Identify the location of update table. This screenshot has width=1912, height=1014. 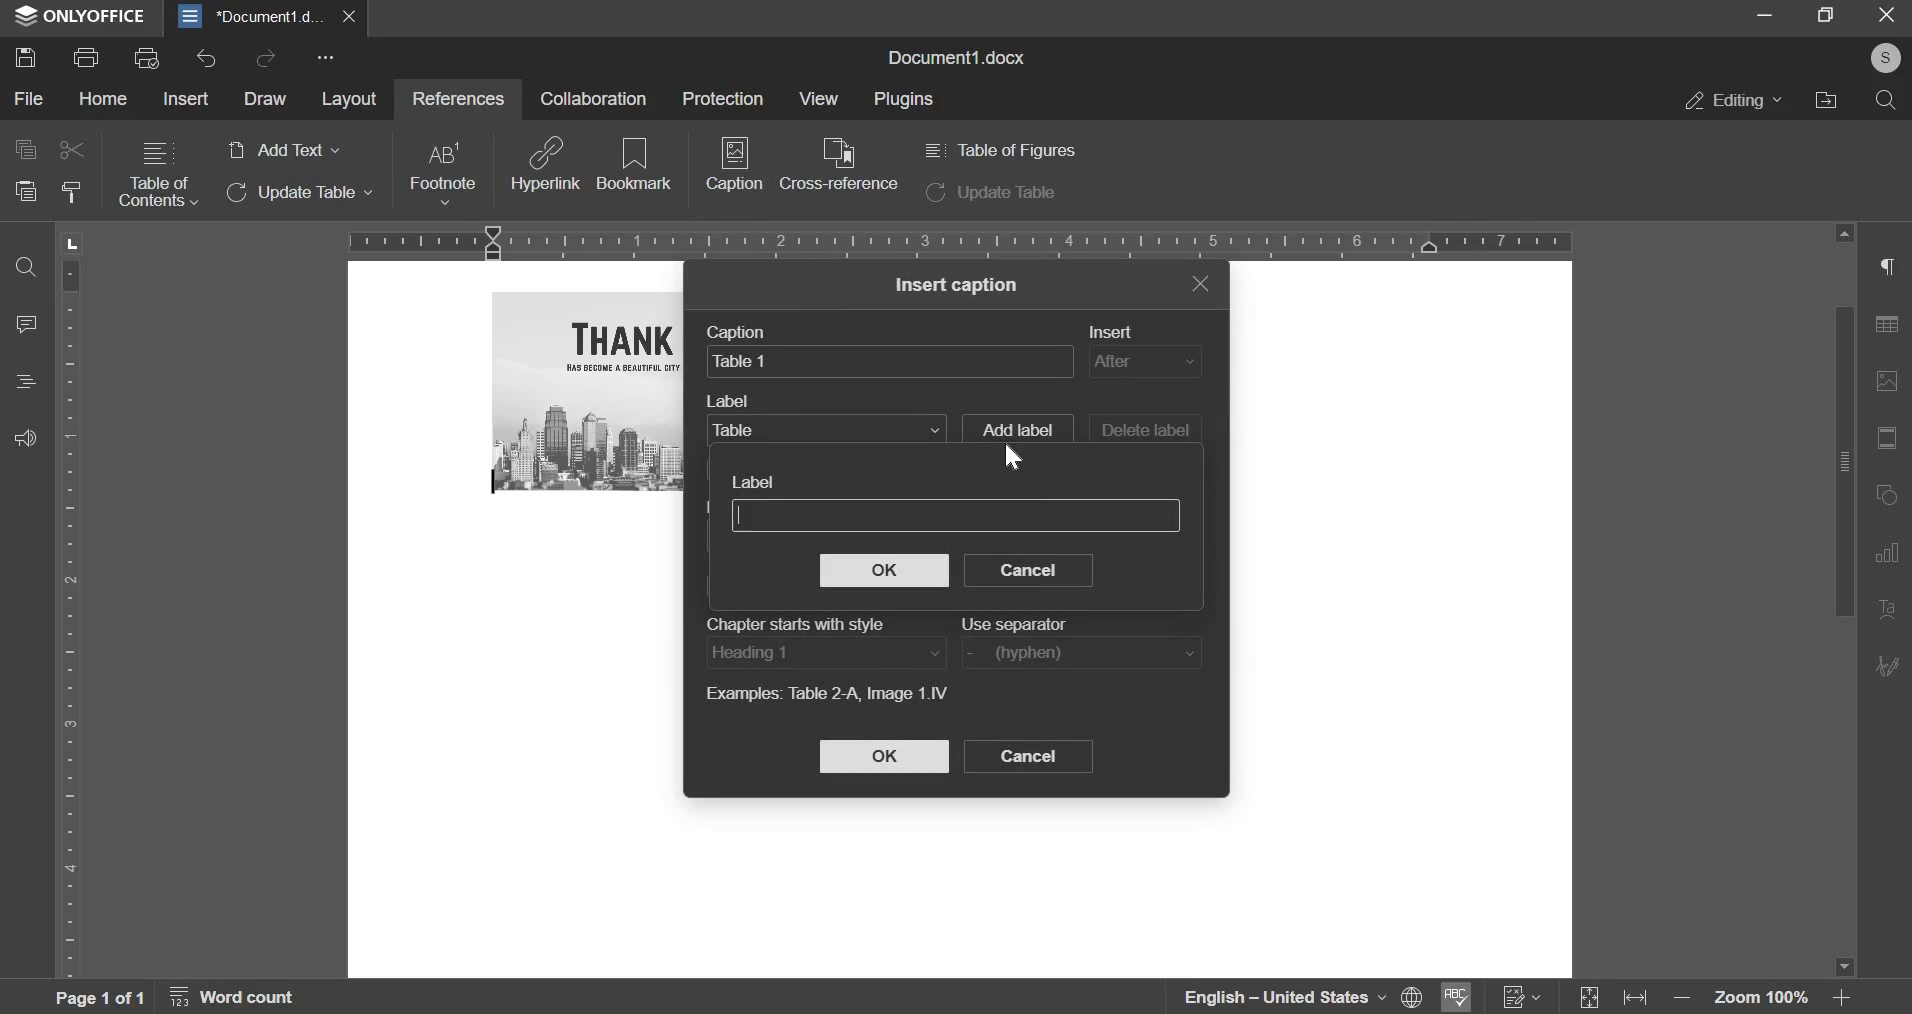
(301, 193).